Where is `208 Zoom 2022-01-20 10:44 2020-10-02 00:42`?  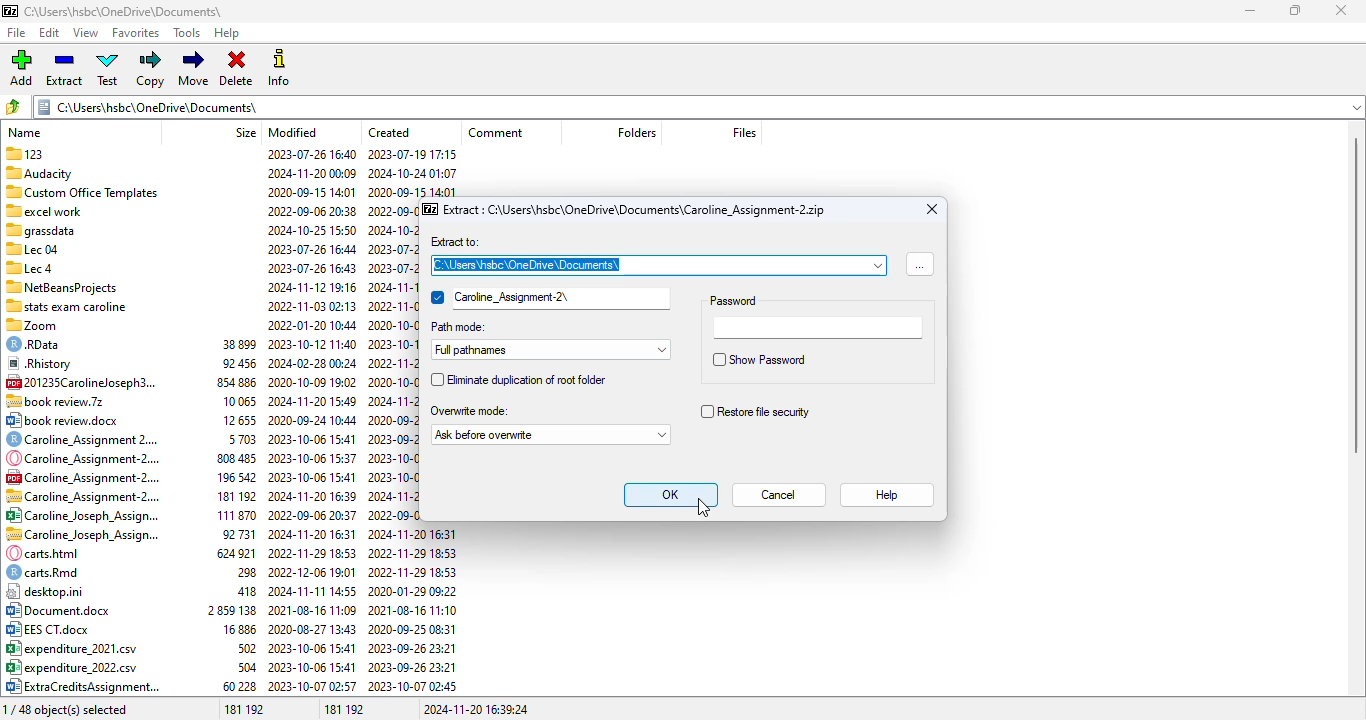 208 Zoom 2022-01-20 10:44 2020-10-02 00:42 is located at coordinates (213, 324).